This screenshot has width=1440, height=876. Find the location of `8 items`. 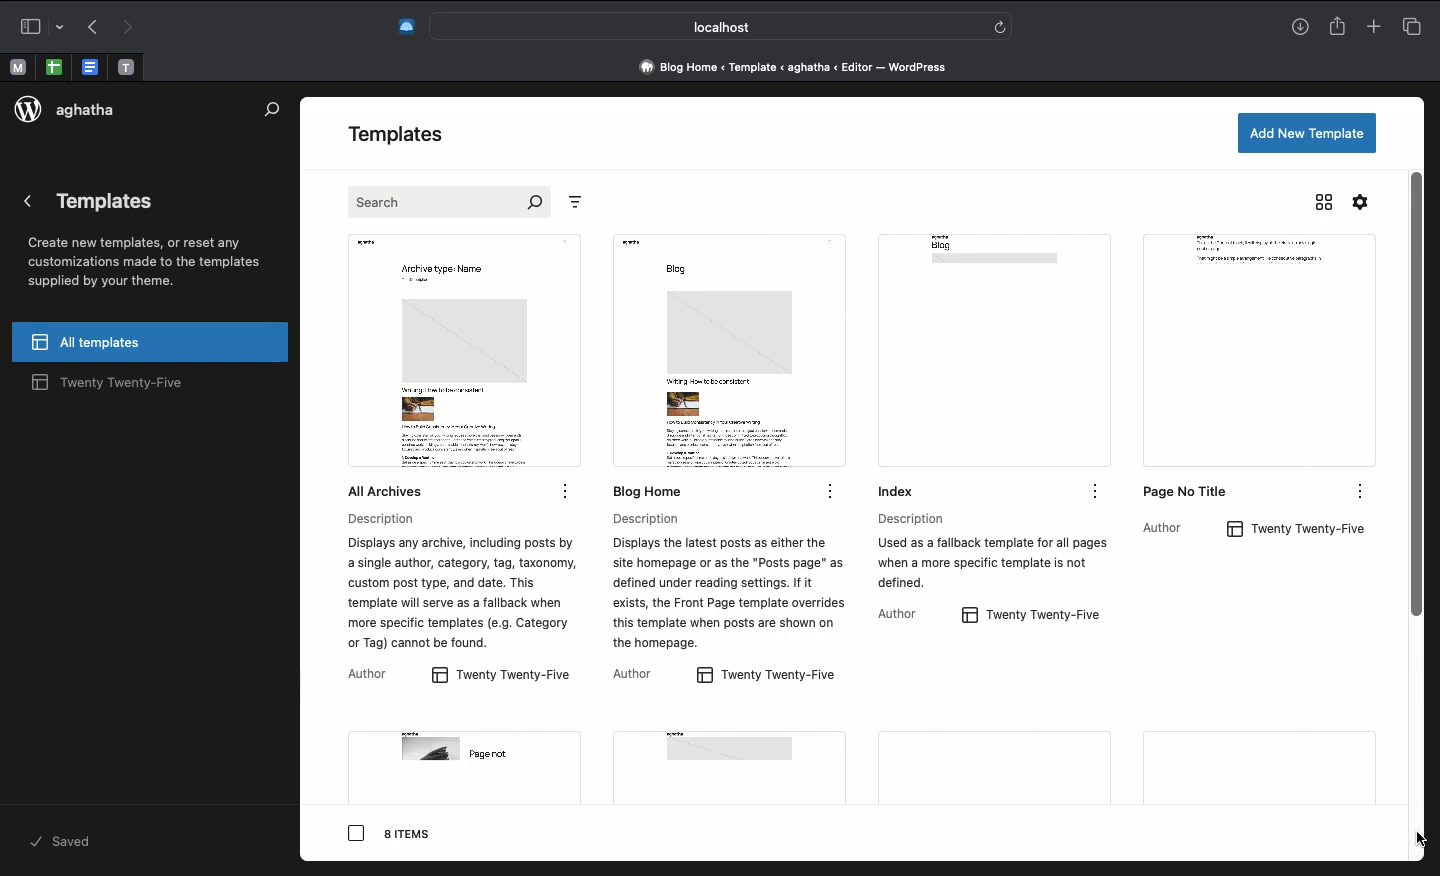

8 items is located at coordinates (397, 834).